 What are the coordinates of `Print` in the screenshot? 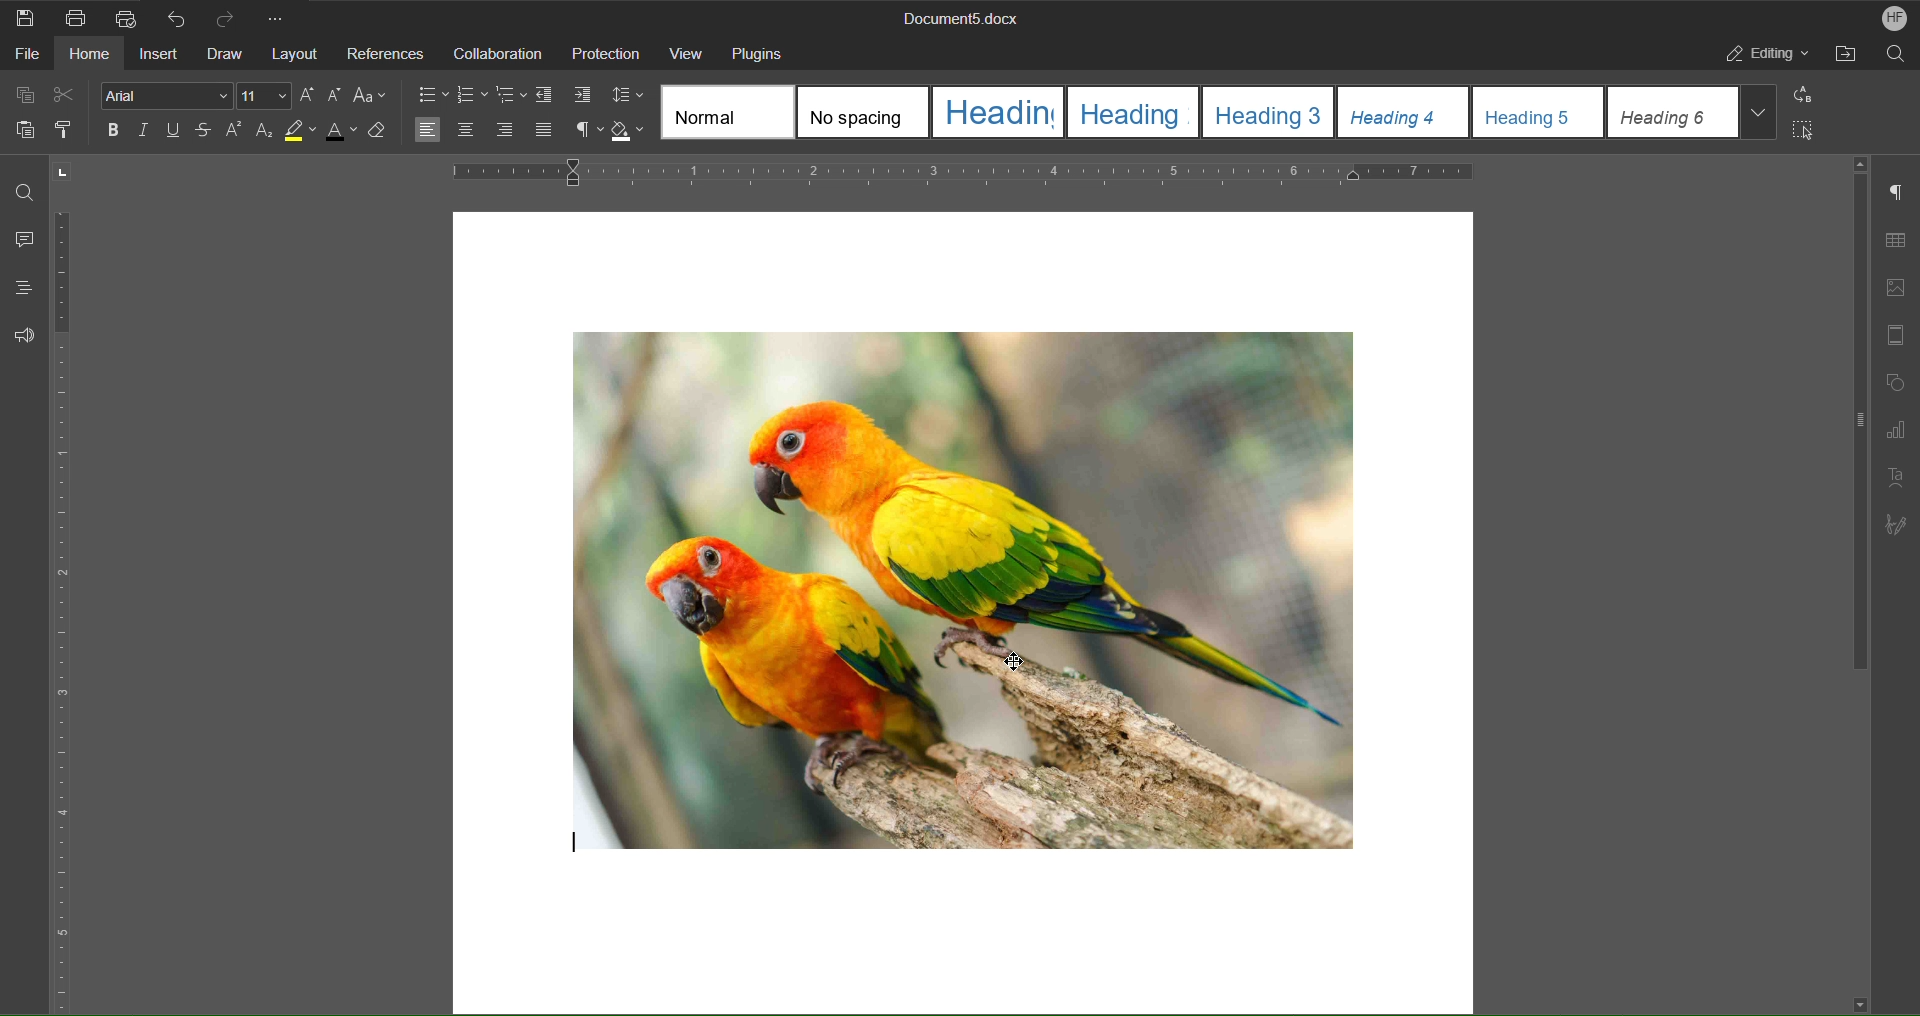 It's located at (77, 18).